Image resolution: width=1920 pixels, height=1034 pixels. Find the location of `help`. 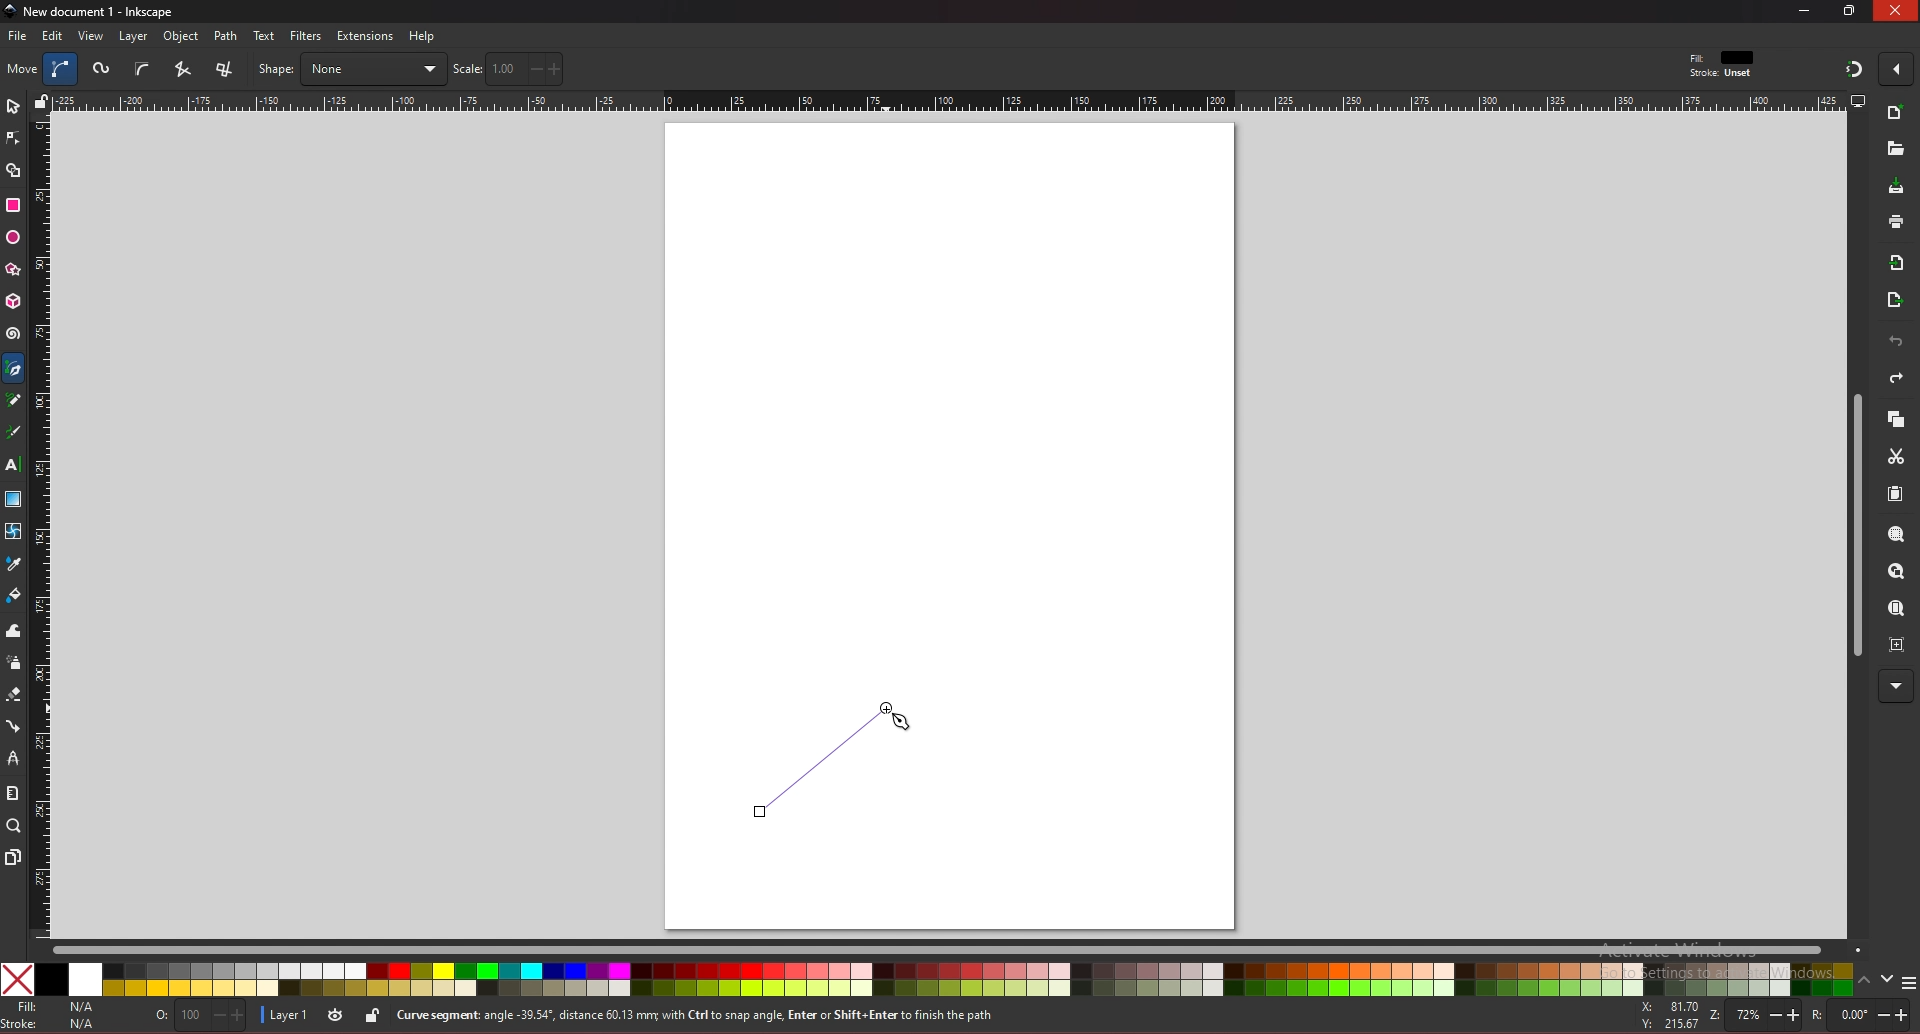

help is located at coordinates (423, 36).